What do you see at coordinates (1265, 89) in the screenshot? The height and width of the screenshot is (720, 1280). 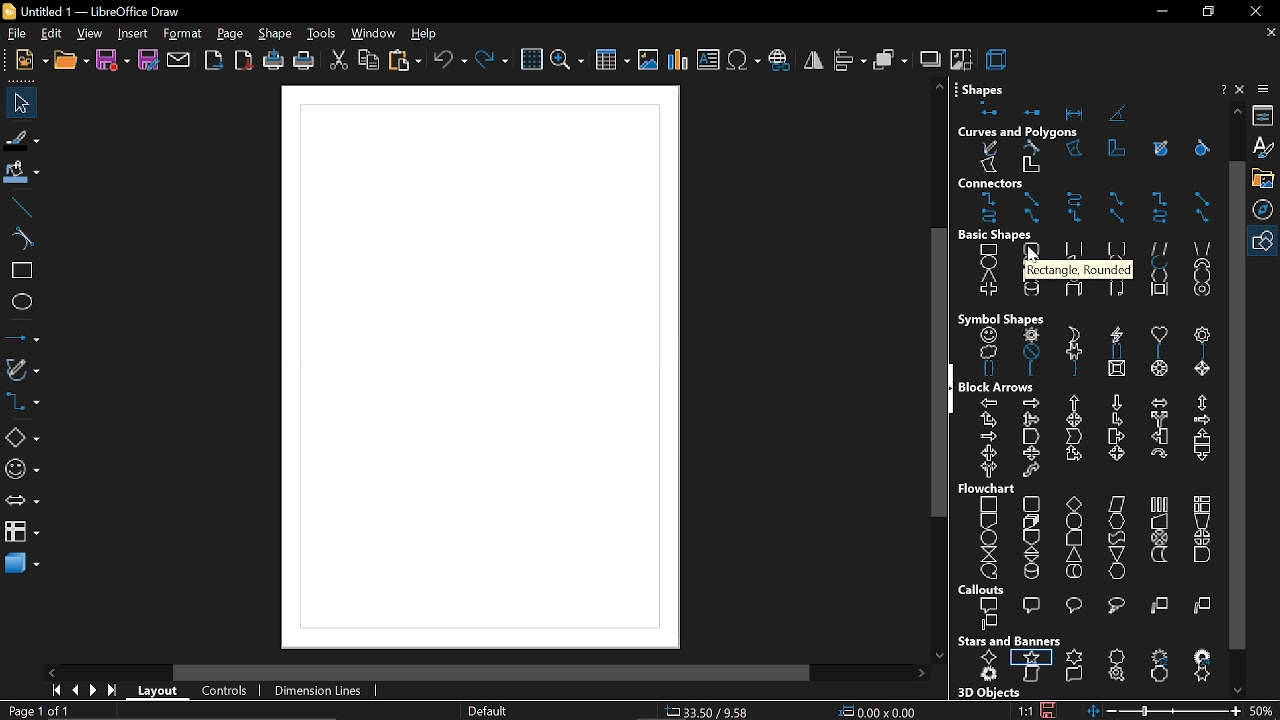 I see `sidebar settings` at bounding box center [1265, 89].